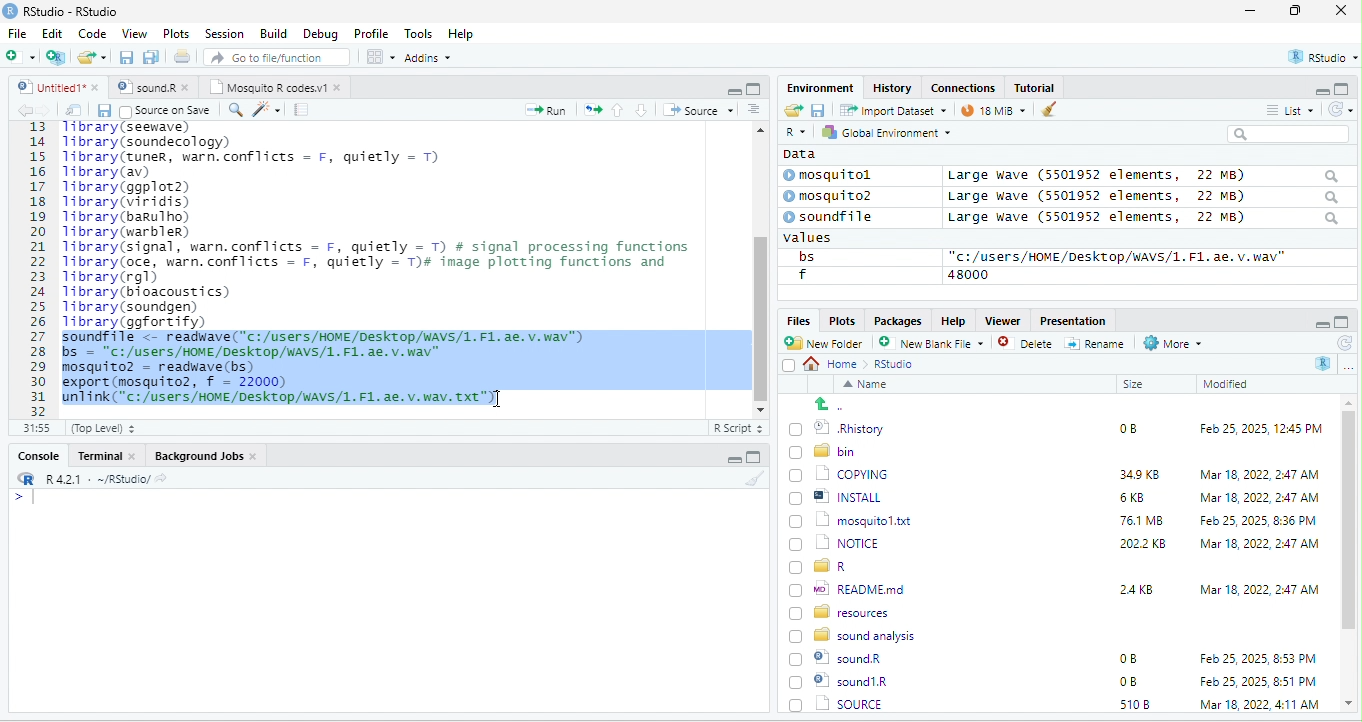 Image resolution: width=1362 pixels, height=722 pixels. I want to click on ” Go to file/function, so click(278, 59).